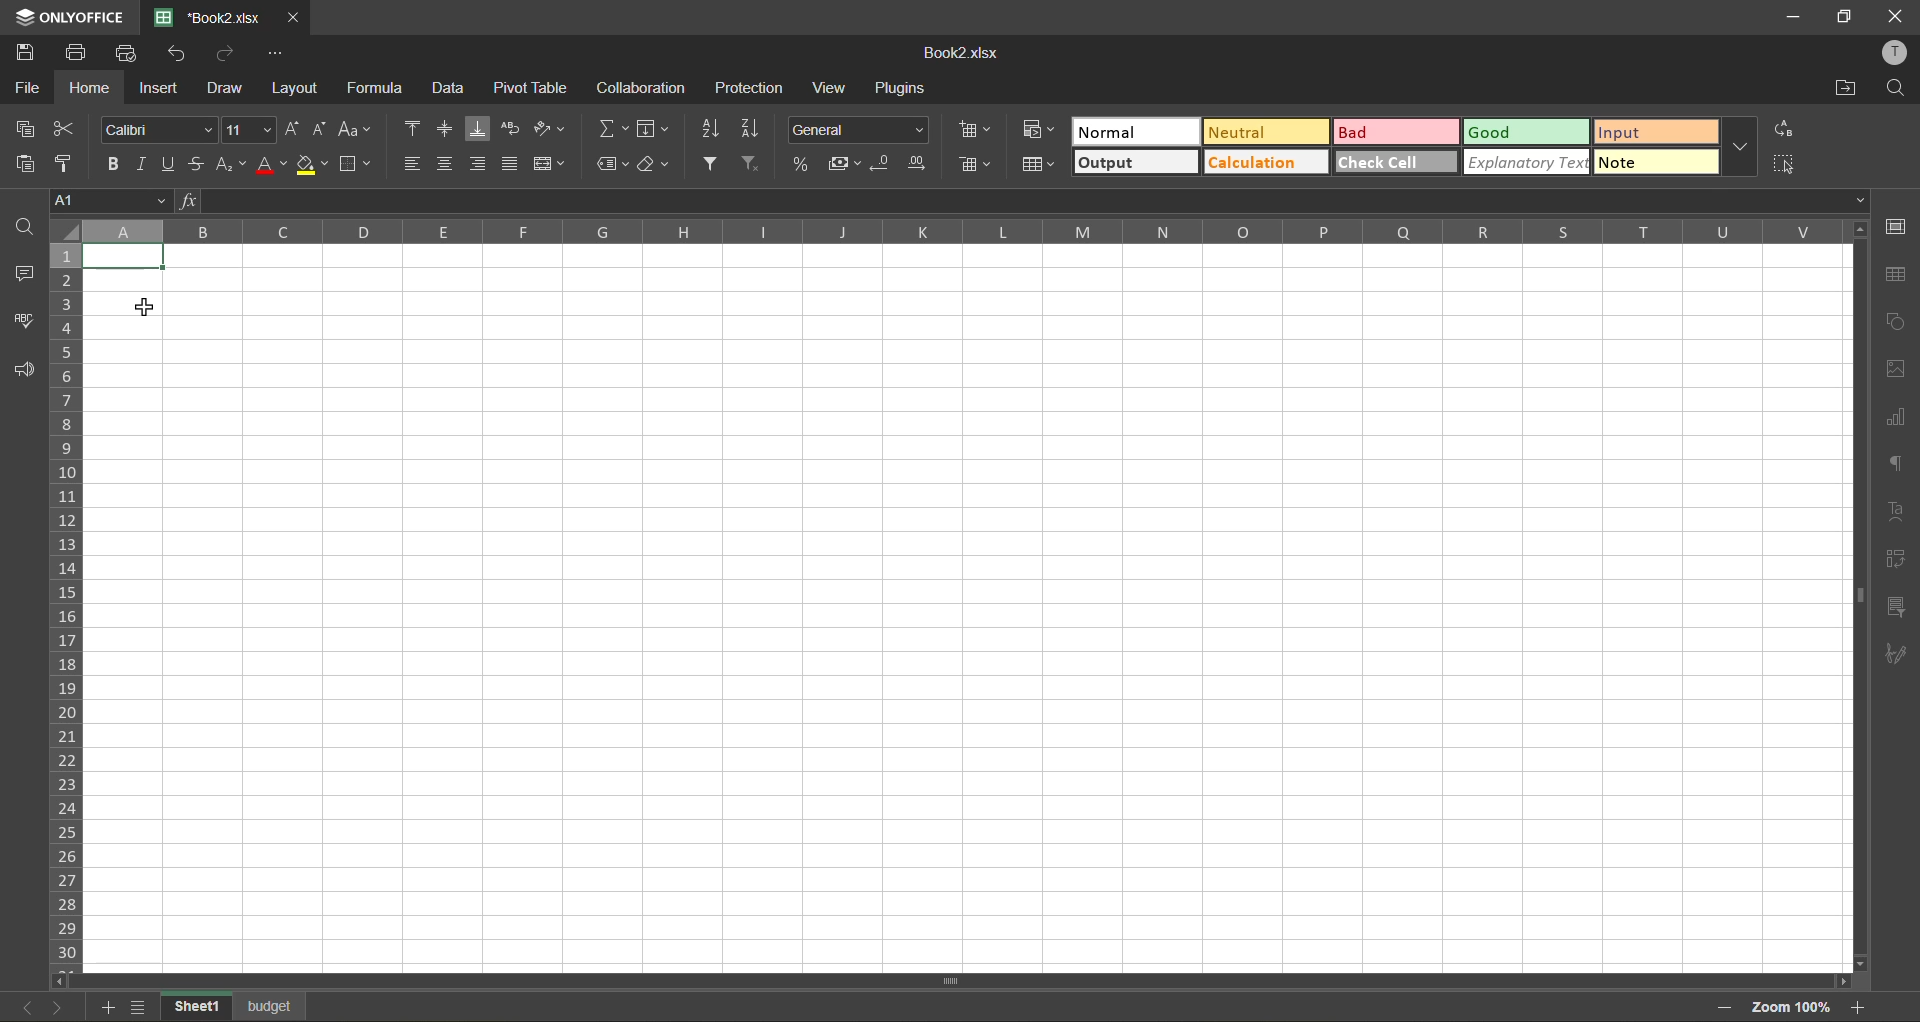  I want to click on table, so click(1897, 275).